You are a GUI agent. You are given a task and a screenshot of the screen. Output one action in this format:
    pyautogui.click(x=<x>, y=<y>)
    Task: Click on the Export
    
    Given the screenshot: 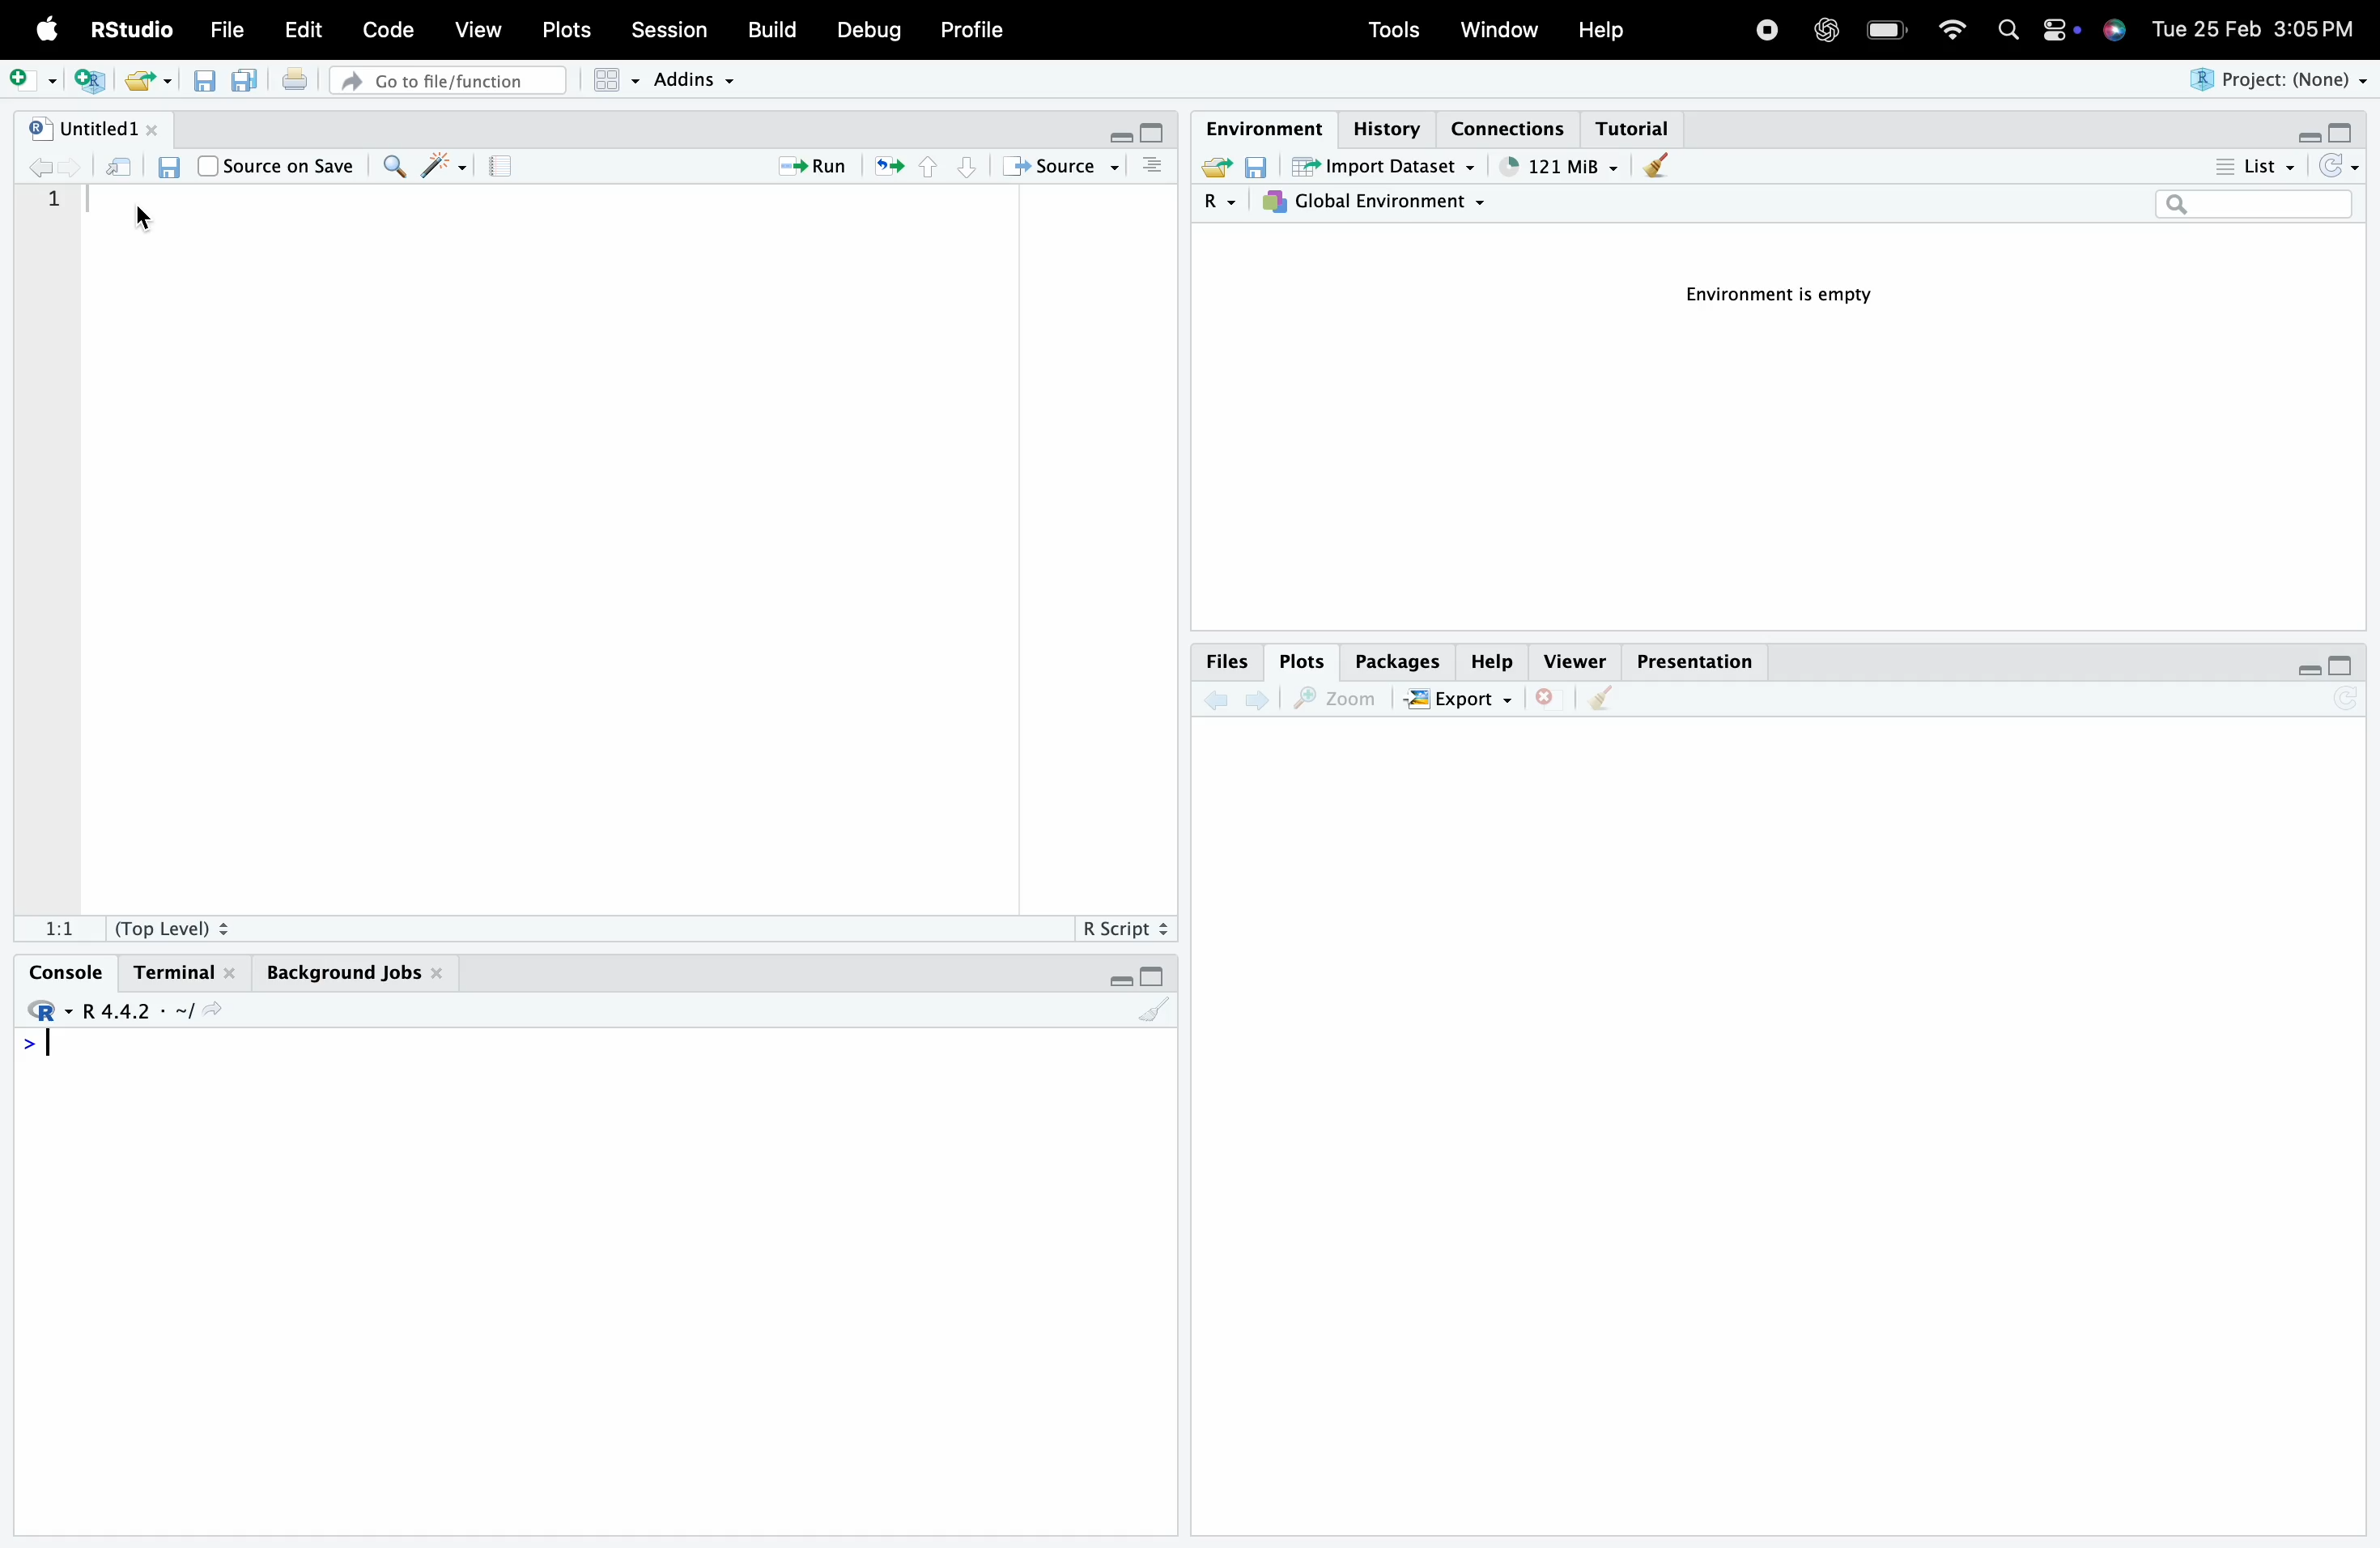 What is the action you would take?
    pyautogui.click(x=1465, y=698)
    